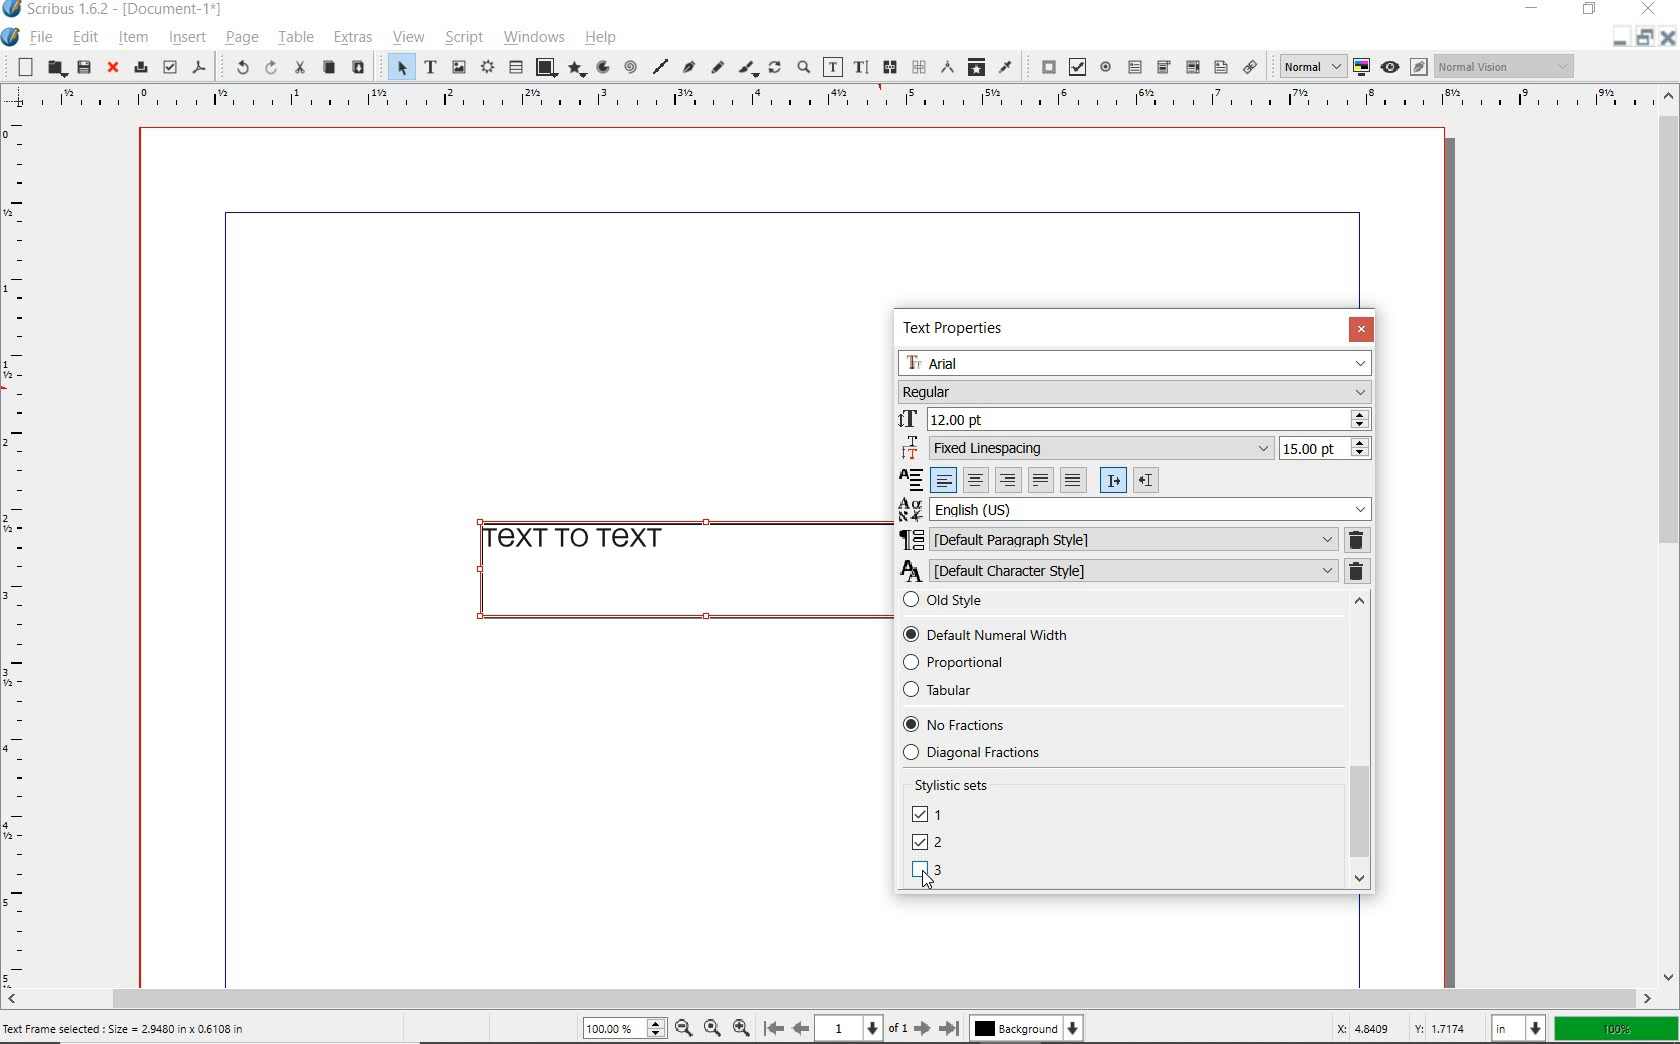 This screenshot has width=1680, height=1044. What do you see at coordinates (1617, 1029) in the screenshot?
I see `100%` at bounding box center [1617, 1029].